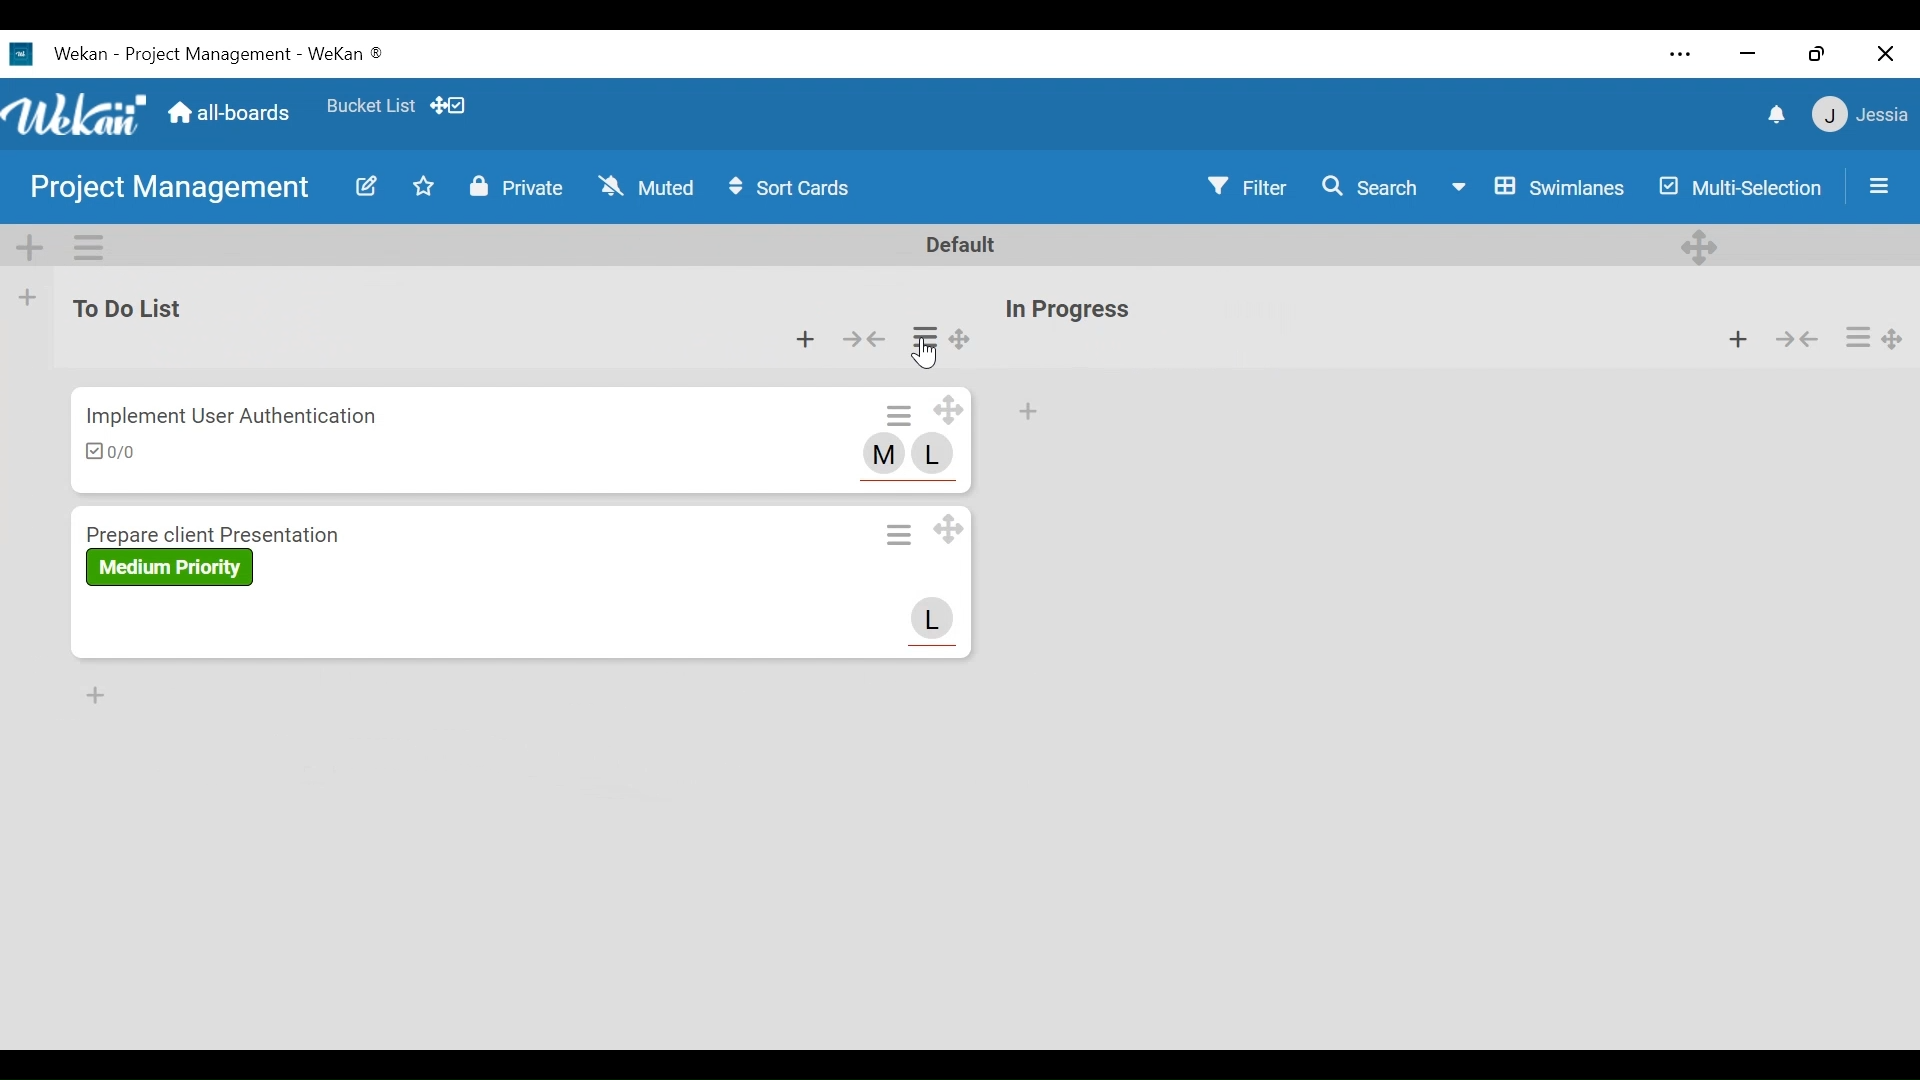  What do you see at coordinates (928, 354) in the screenshot?
I see `cursor` at bounding box center [928, 354].